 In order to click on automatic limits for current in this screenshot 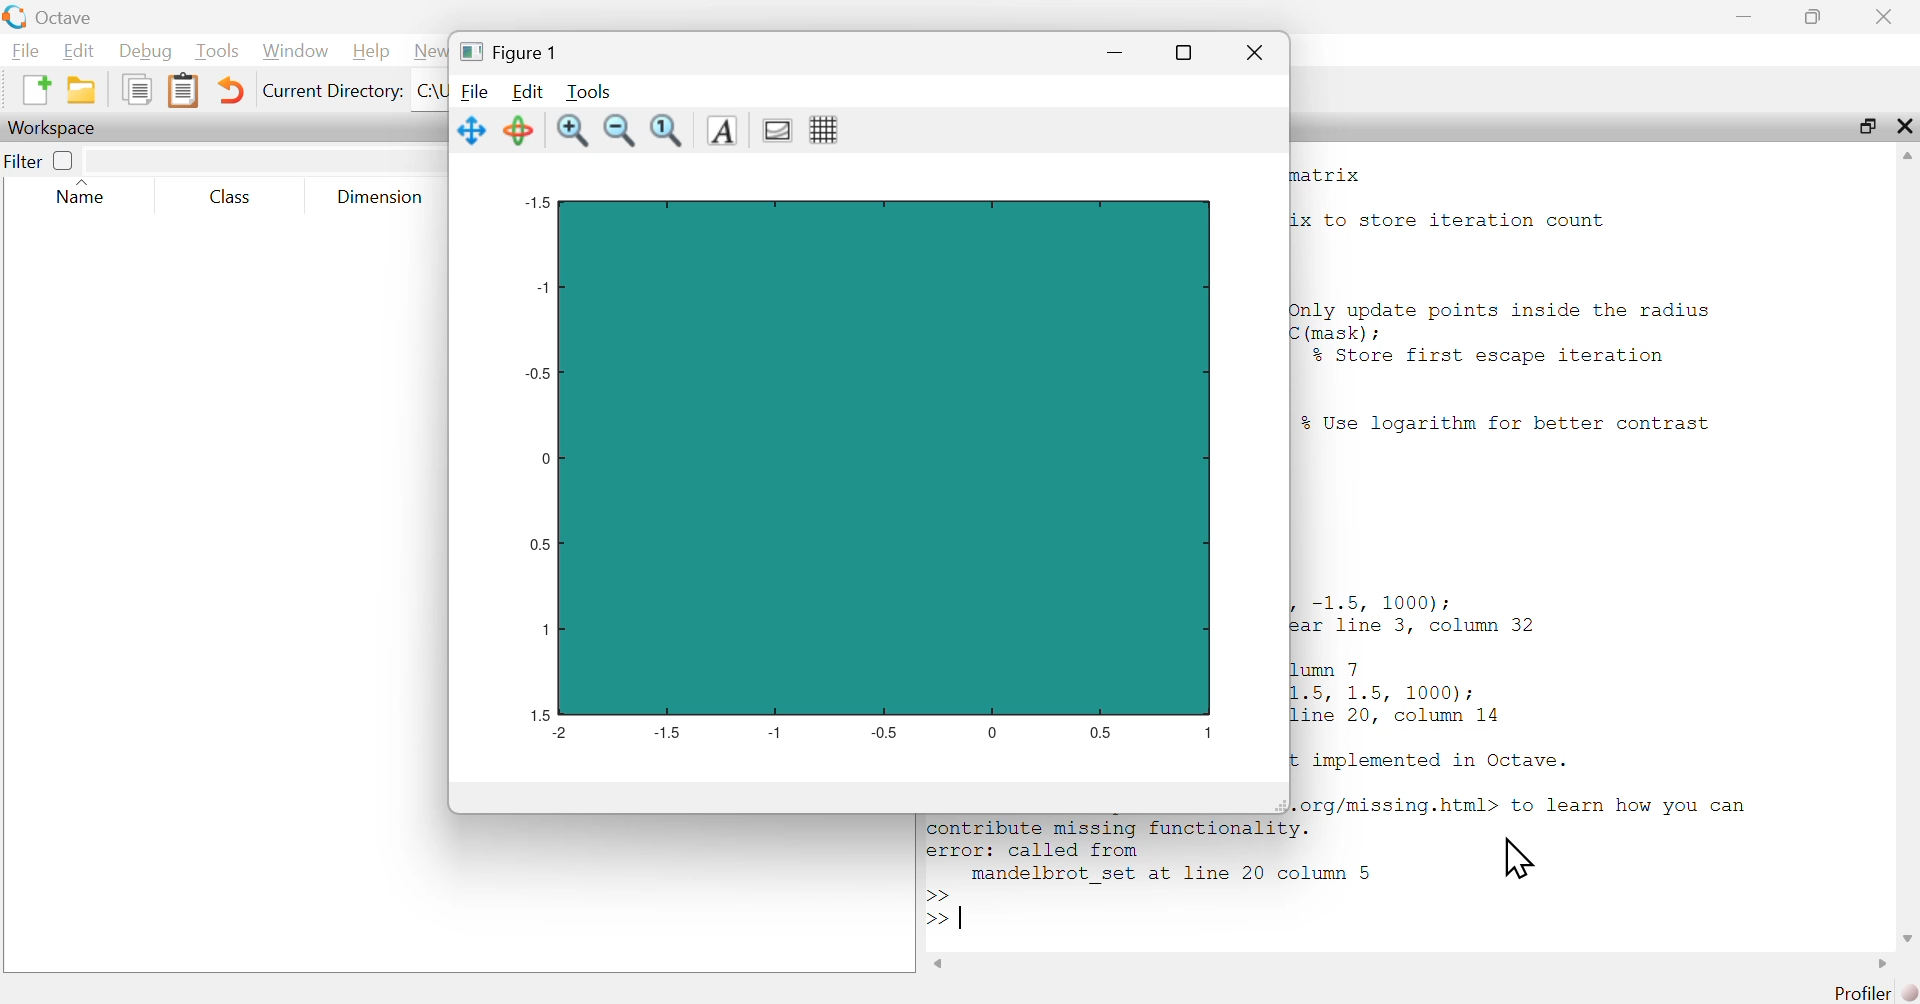, I will do `click(668, 132)`.